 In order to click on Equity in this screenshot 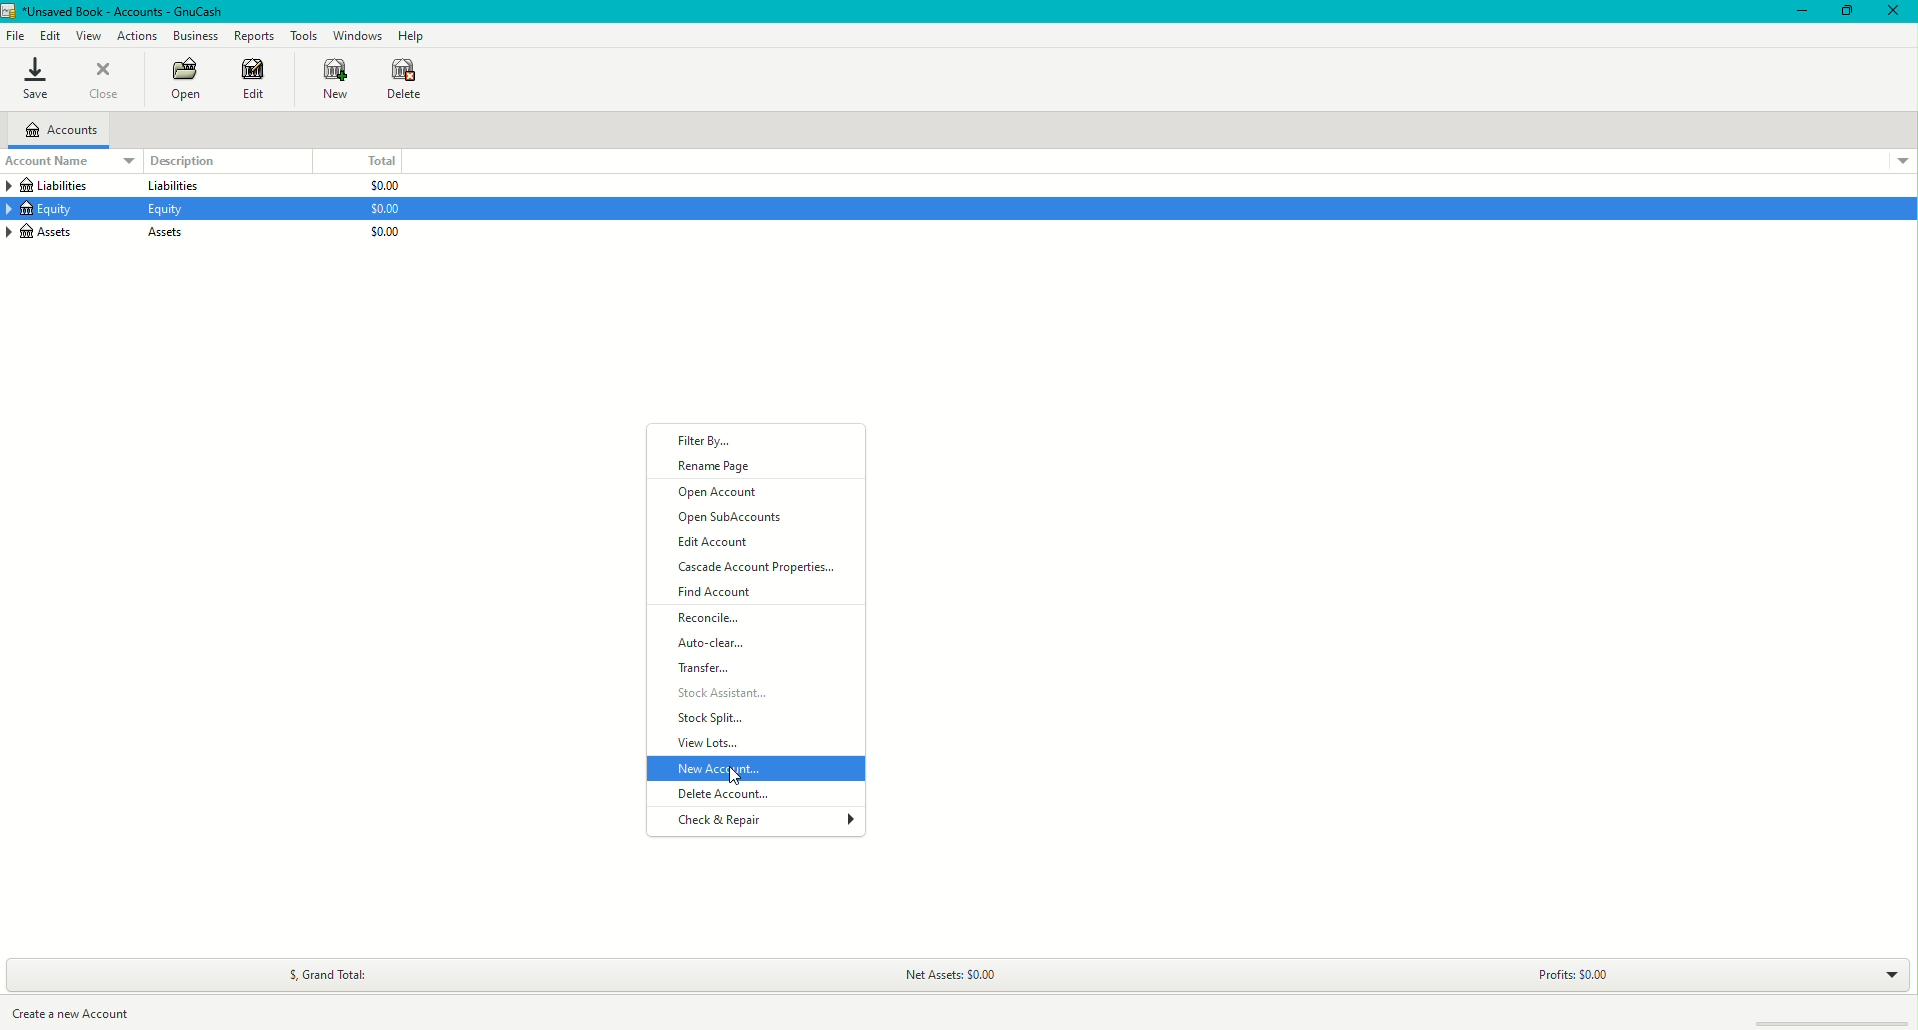, I will do `click(51, 211)`.